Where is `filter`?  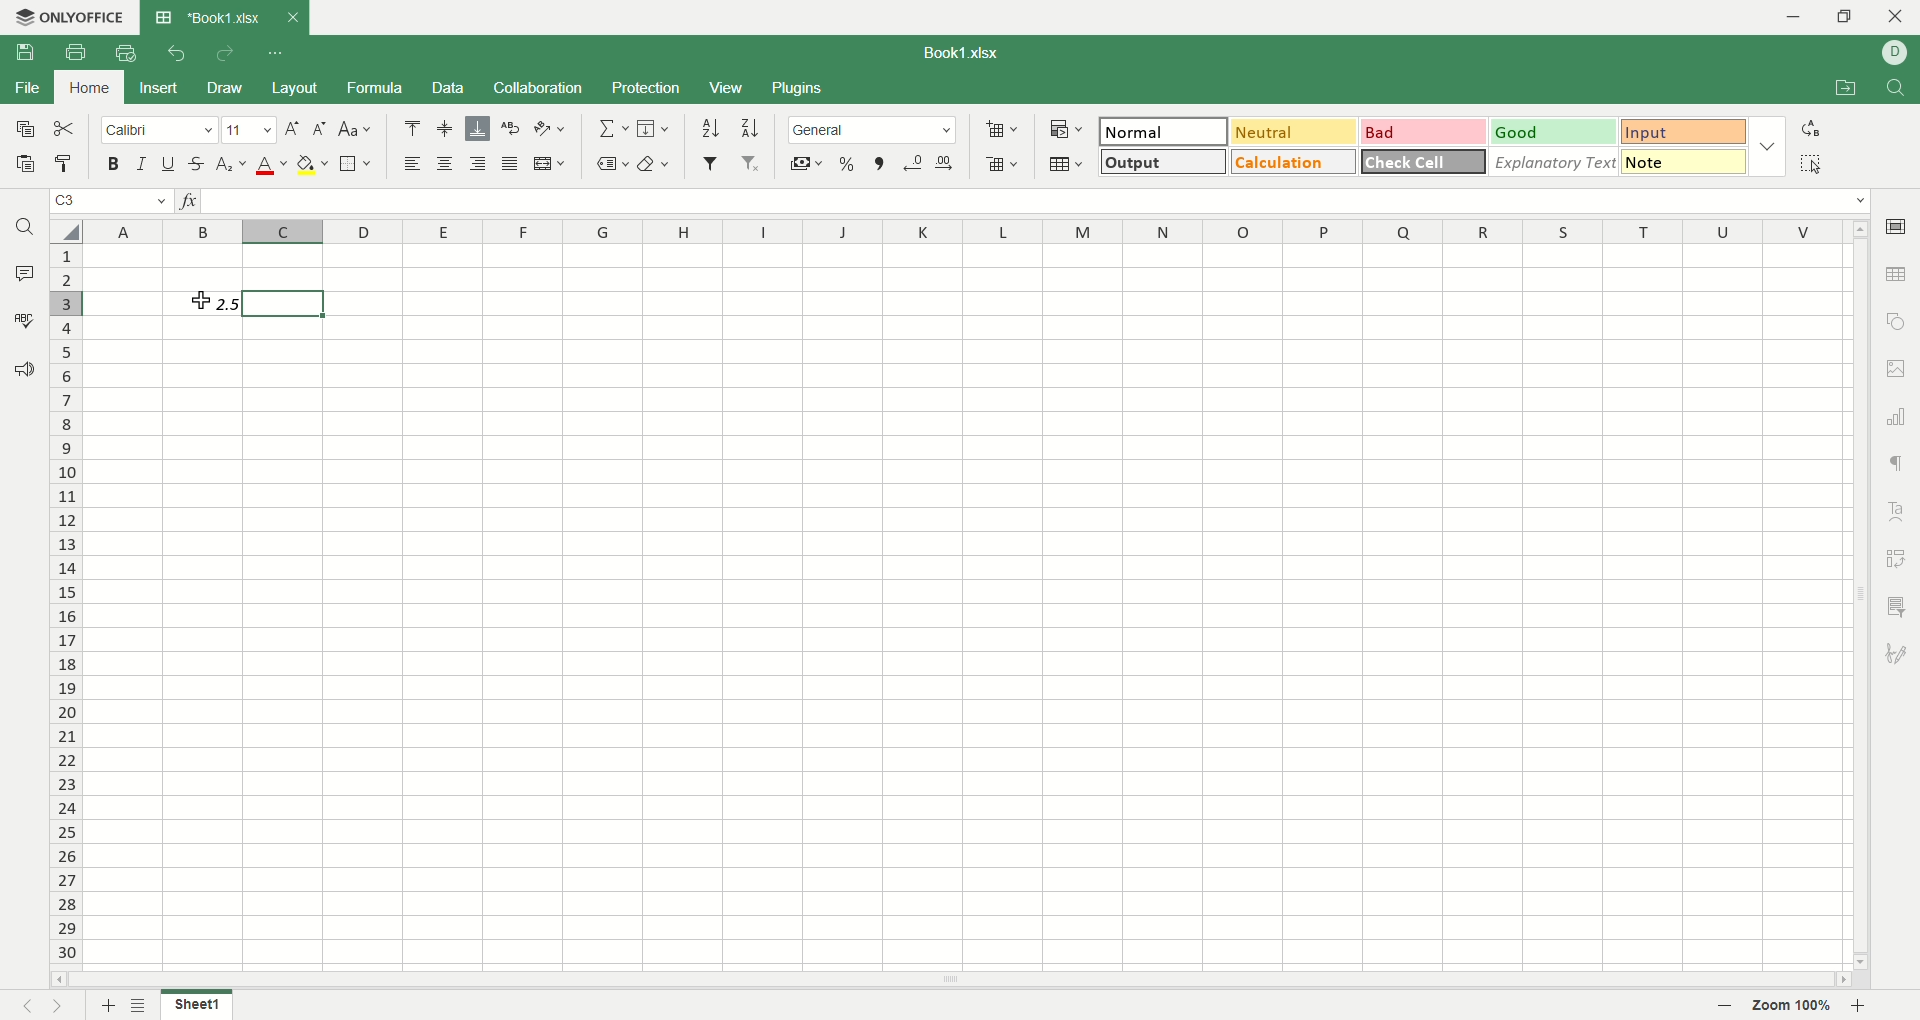
filter is located at coordinates (713, 163).